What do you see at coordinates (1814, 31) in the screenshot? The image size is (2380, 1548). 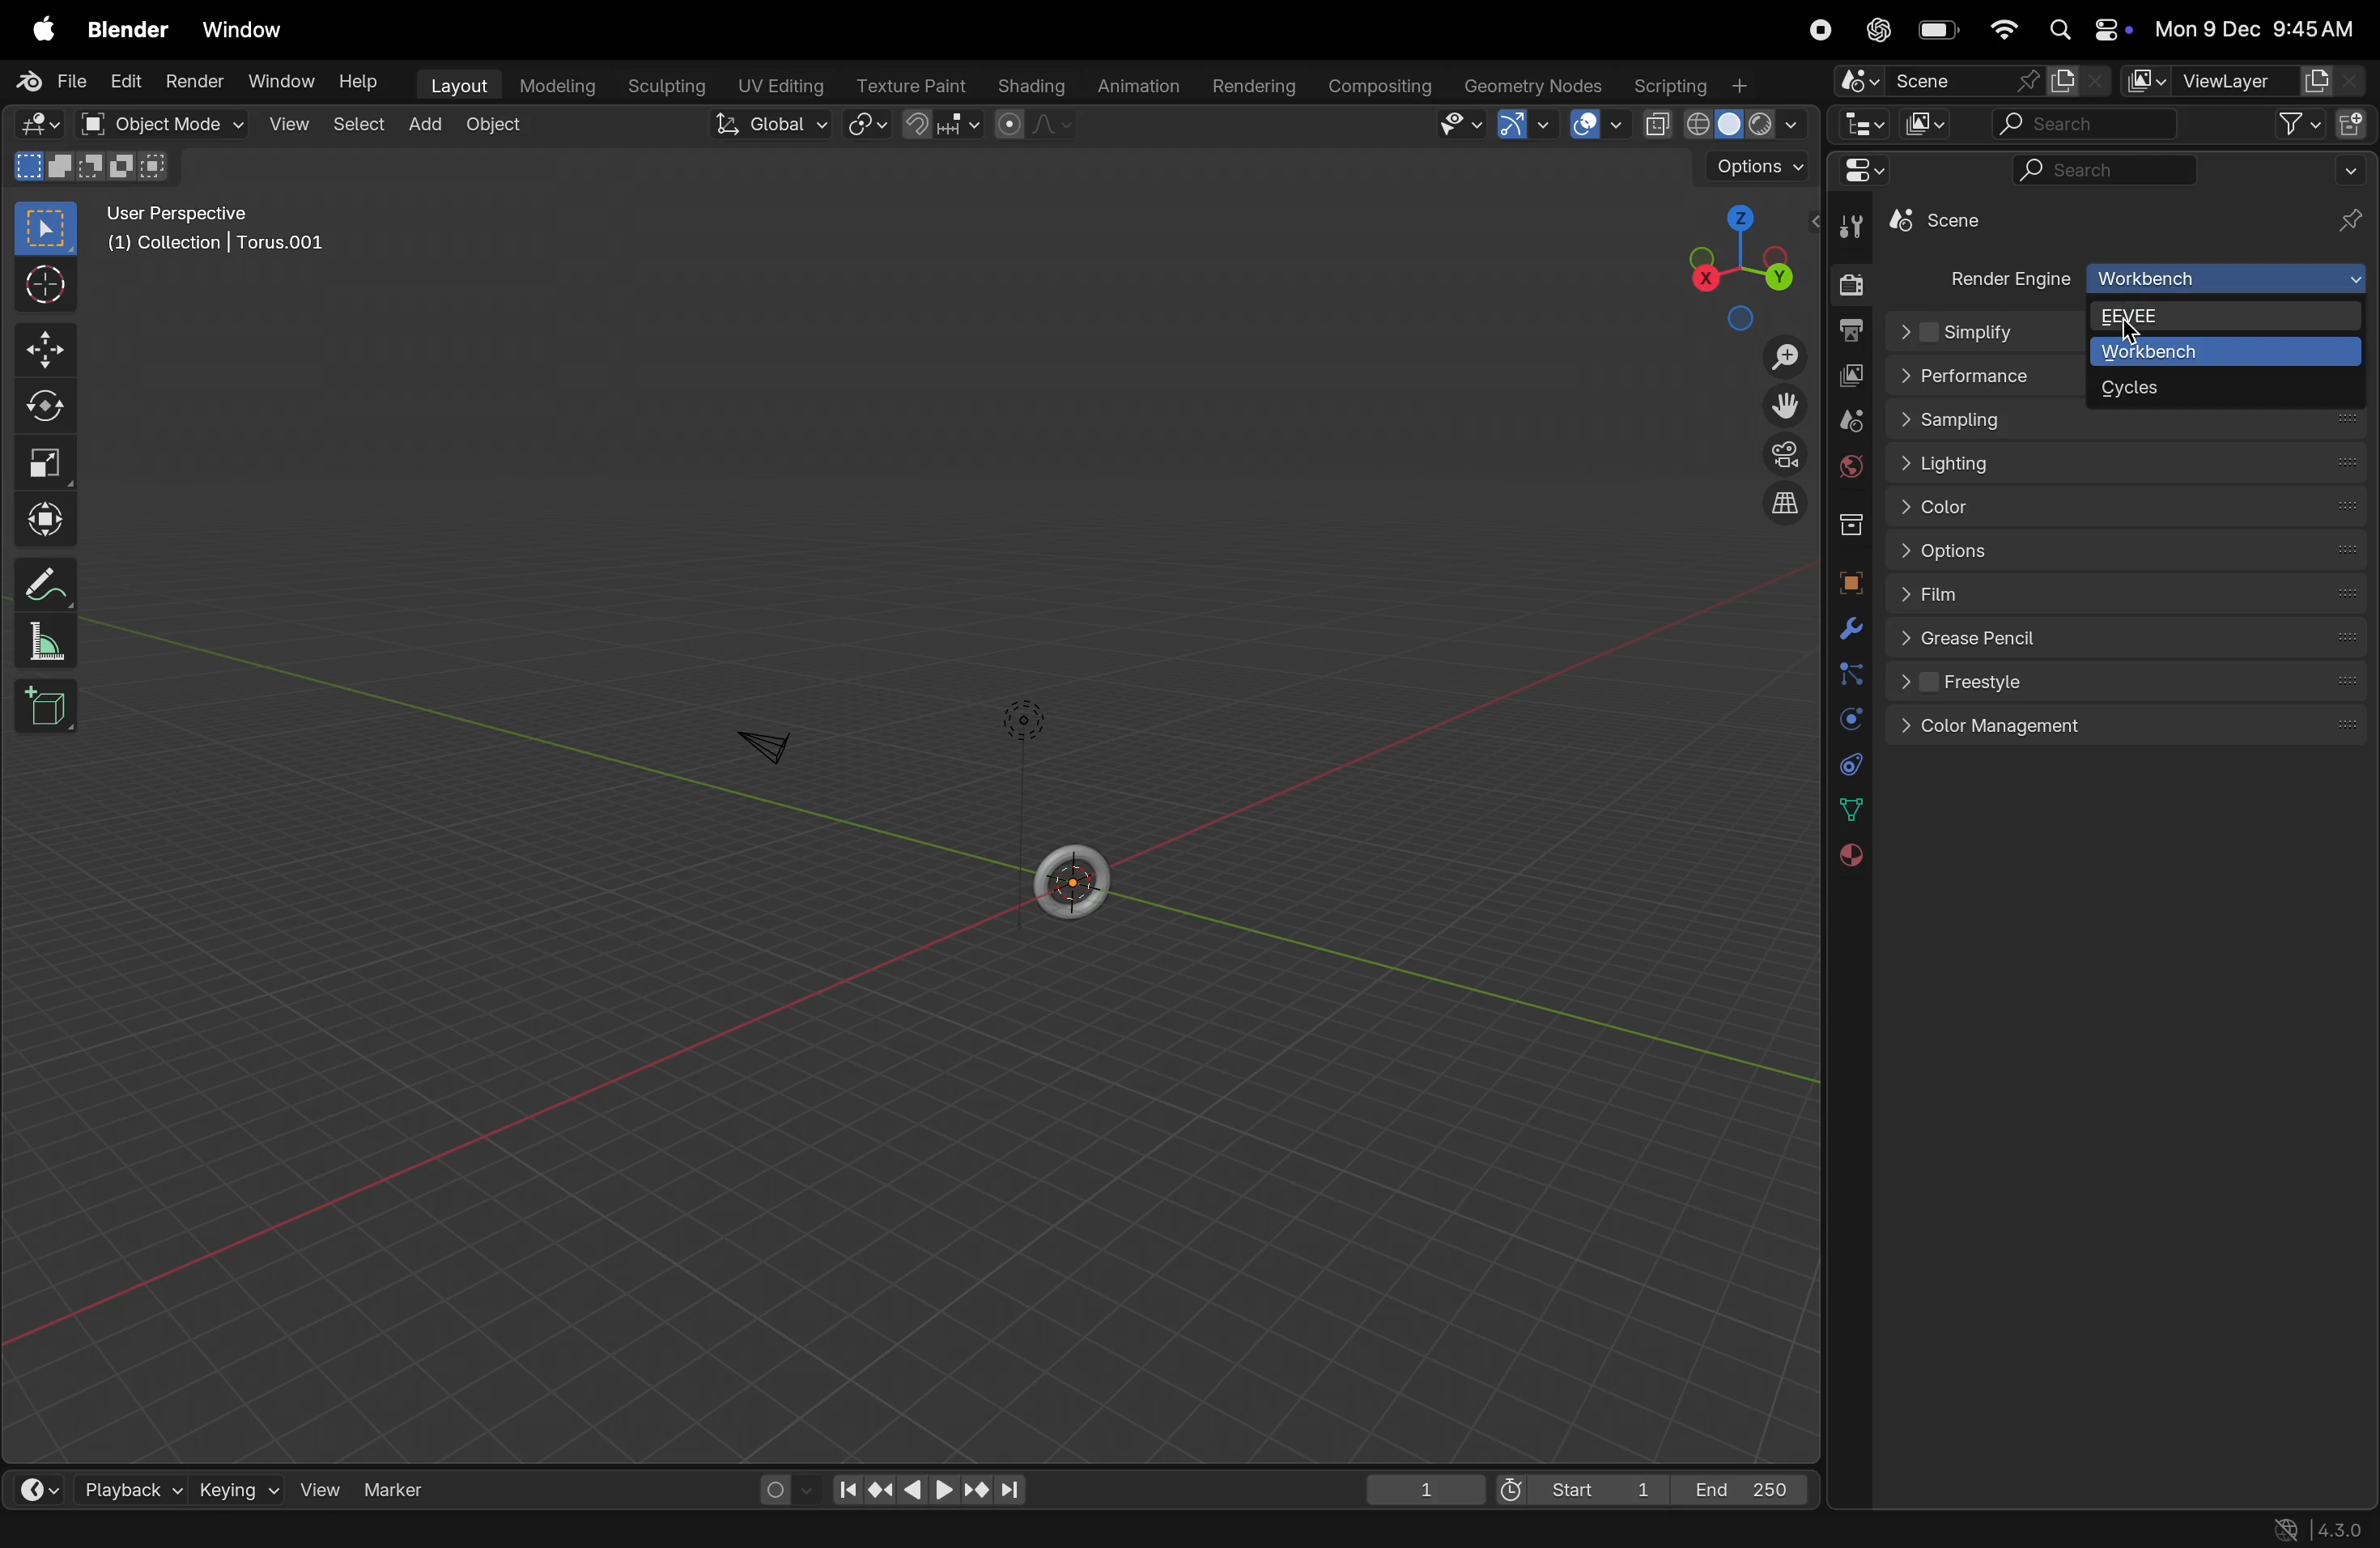 I see `record` at bounding box center [1814, 31].